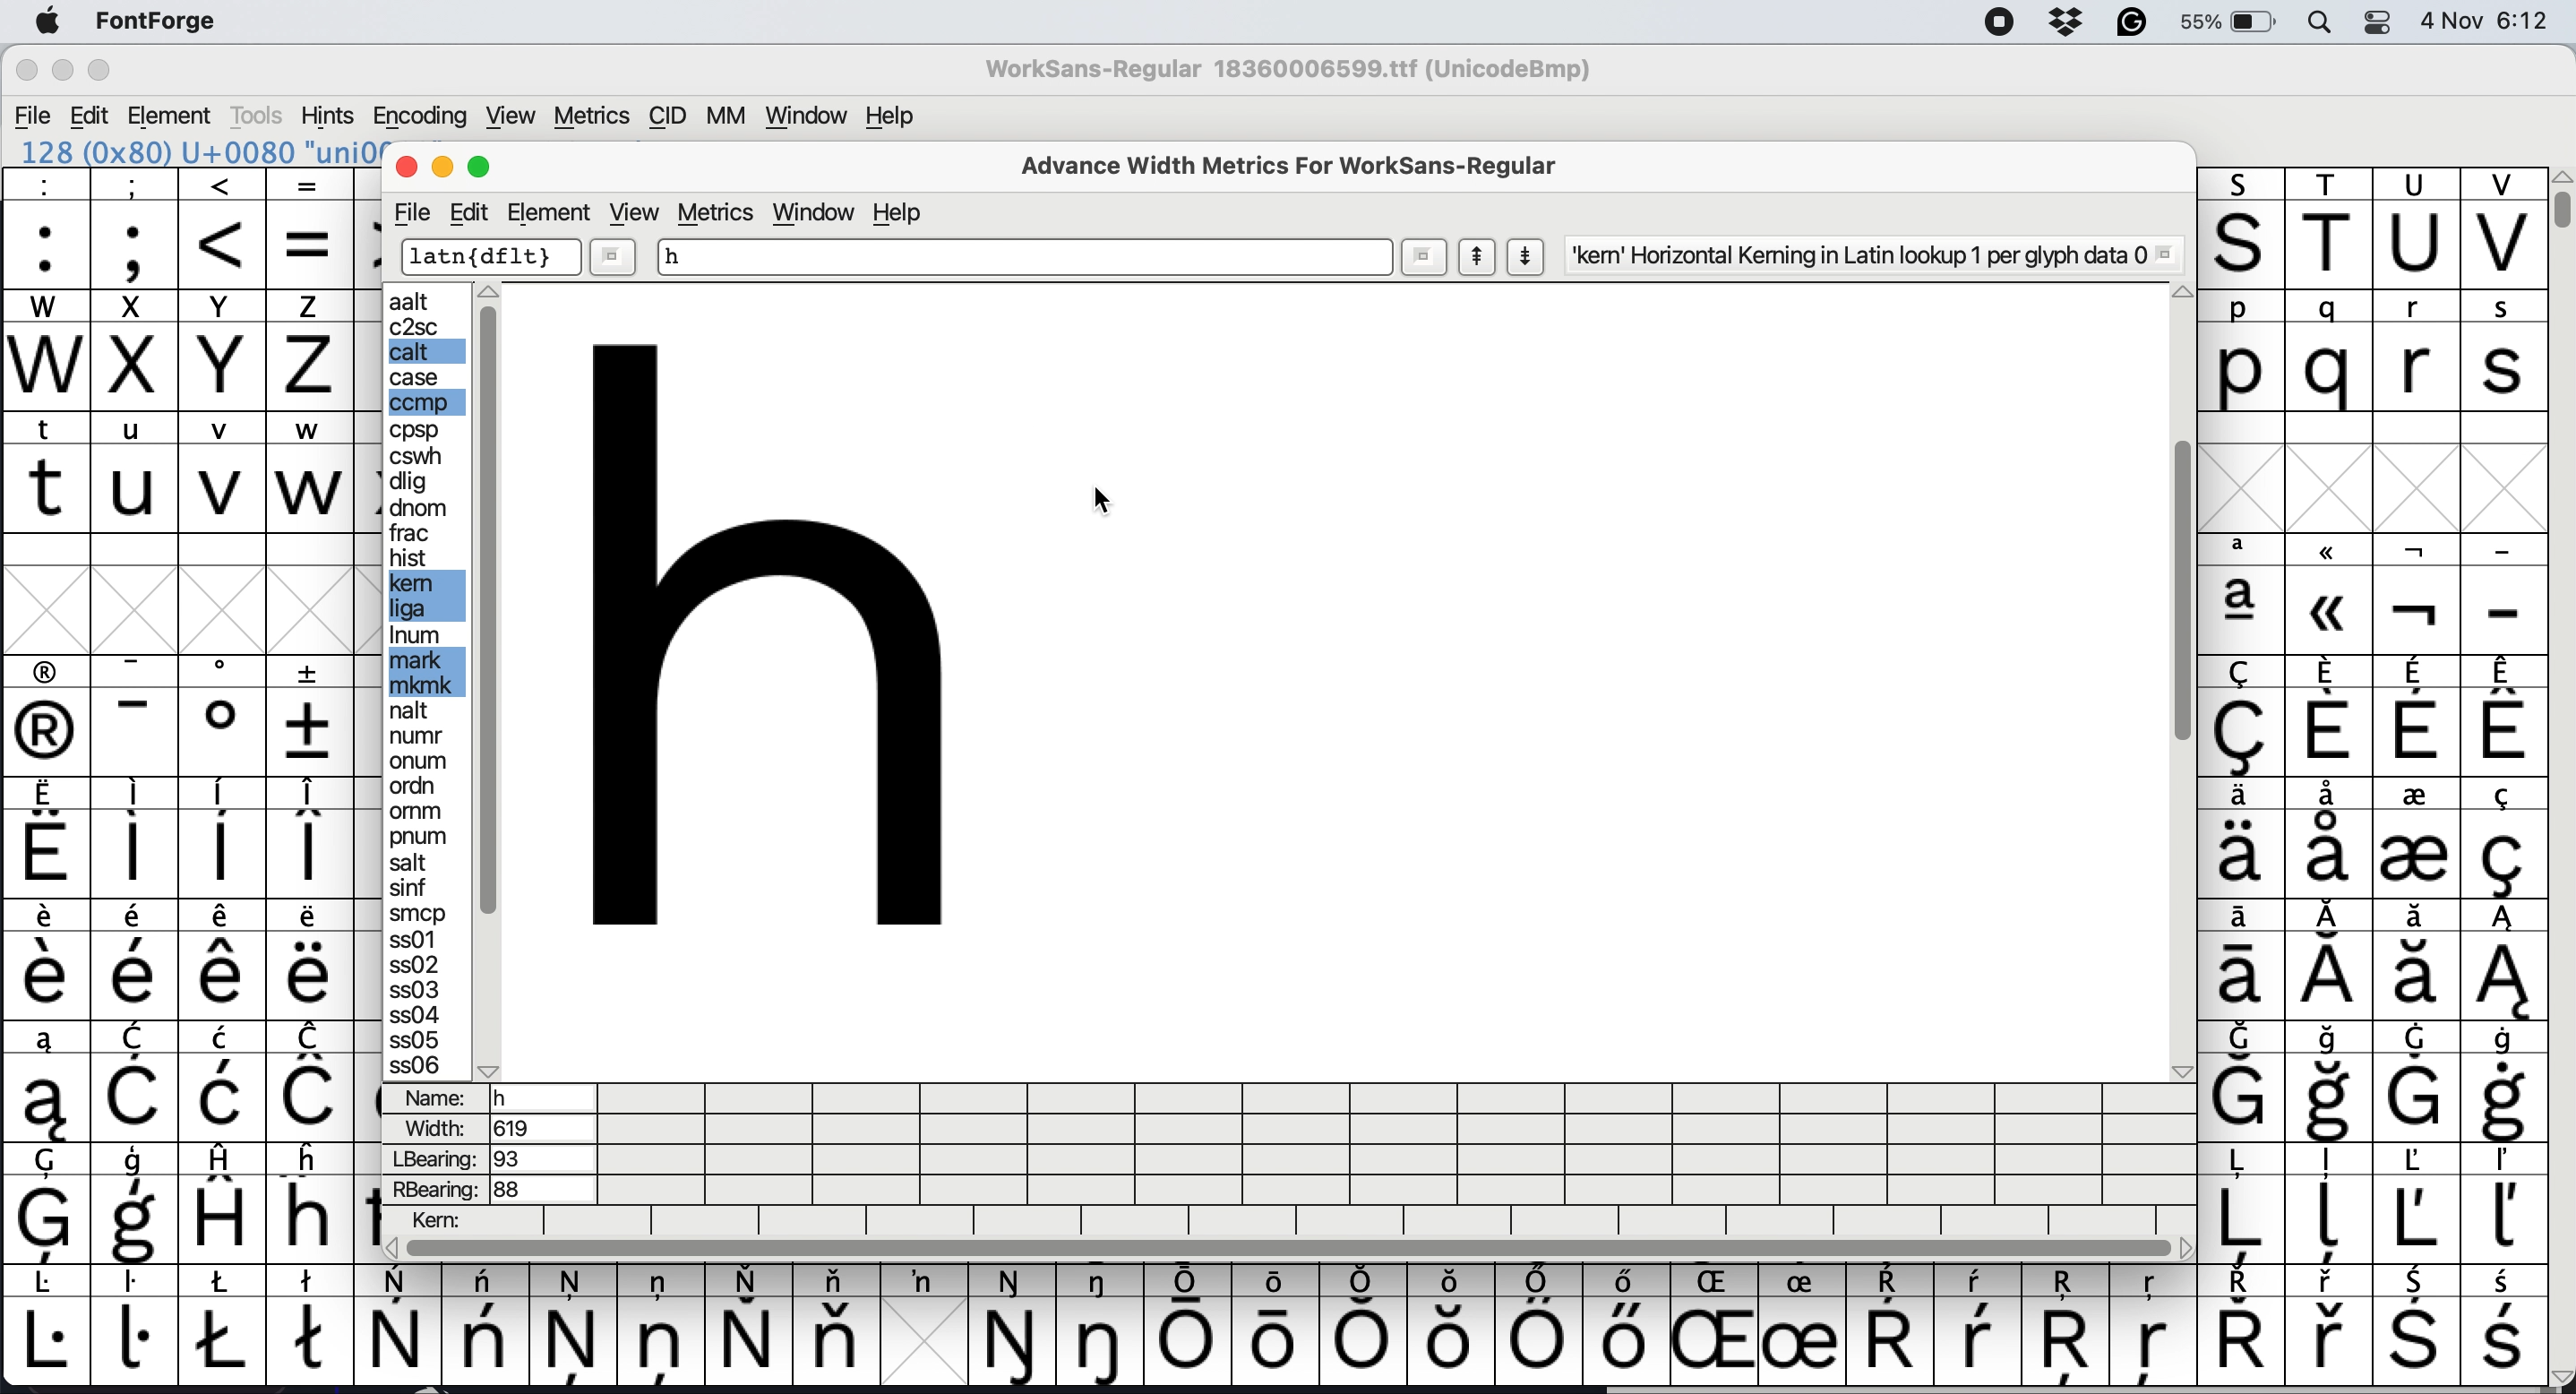 This screenshot has width=2576, height=1394. What do you see at coordinates (2000, 25) in the screenshot?
I see `screen recorder` at bounding box center [2000, 25].